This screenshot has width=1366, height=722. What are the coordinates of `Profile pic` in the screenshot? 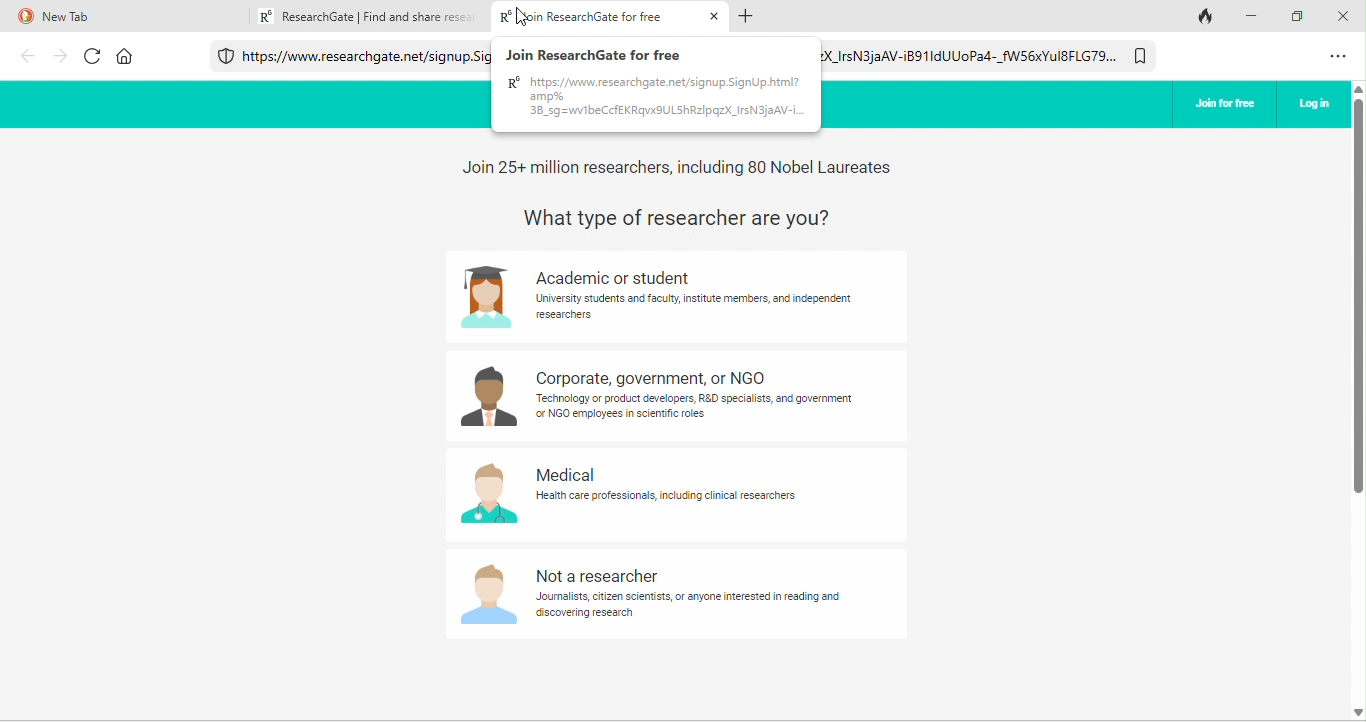 It's located at (485, 398).